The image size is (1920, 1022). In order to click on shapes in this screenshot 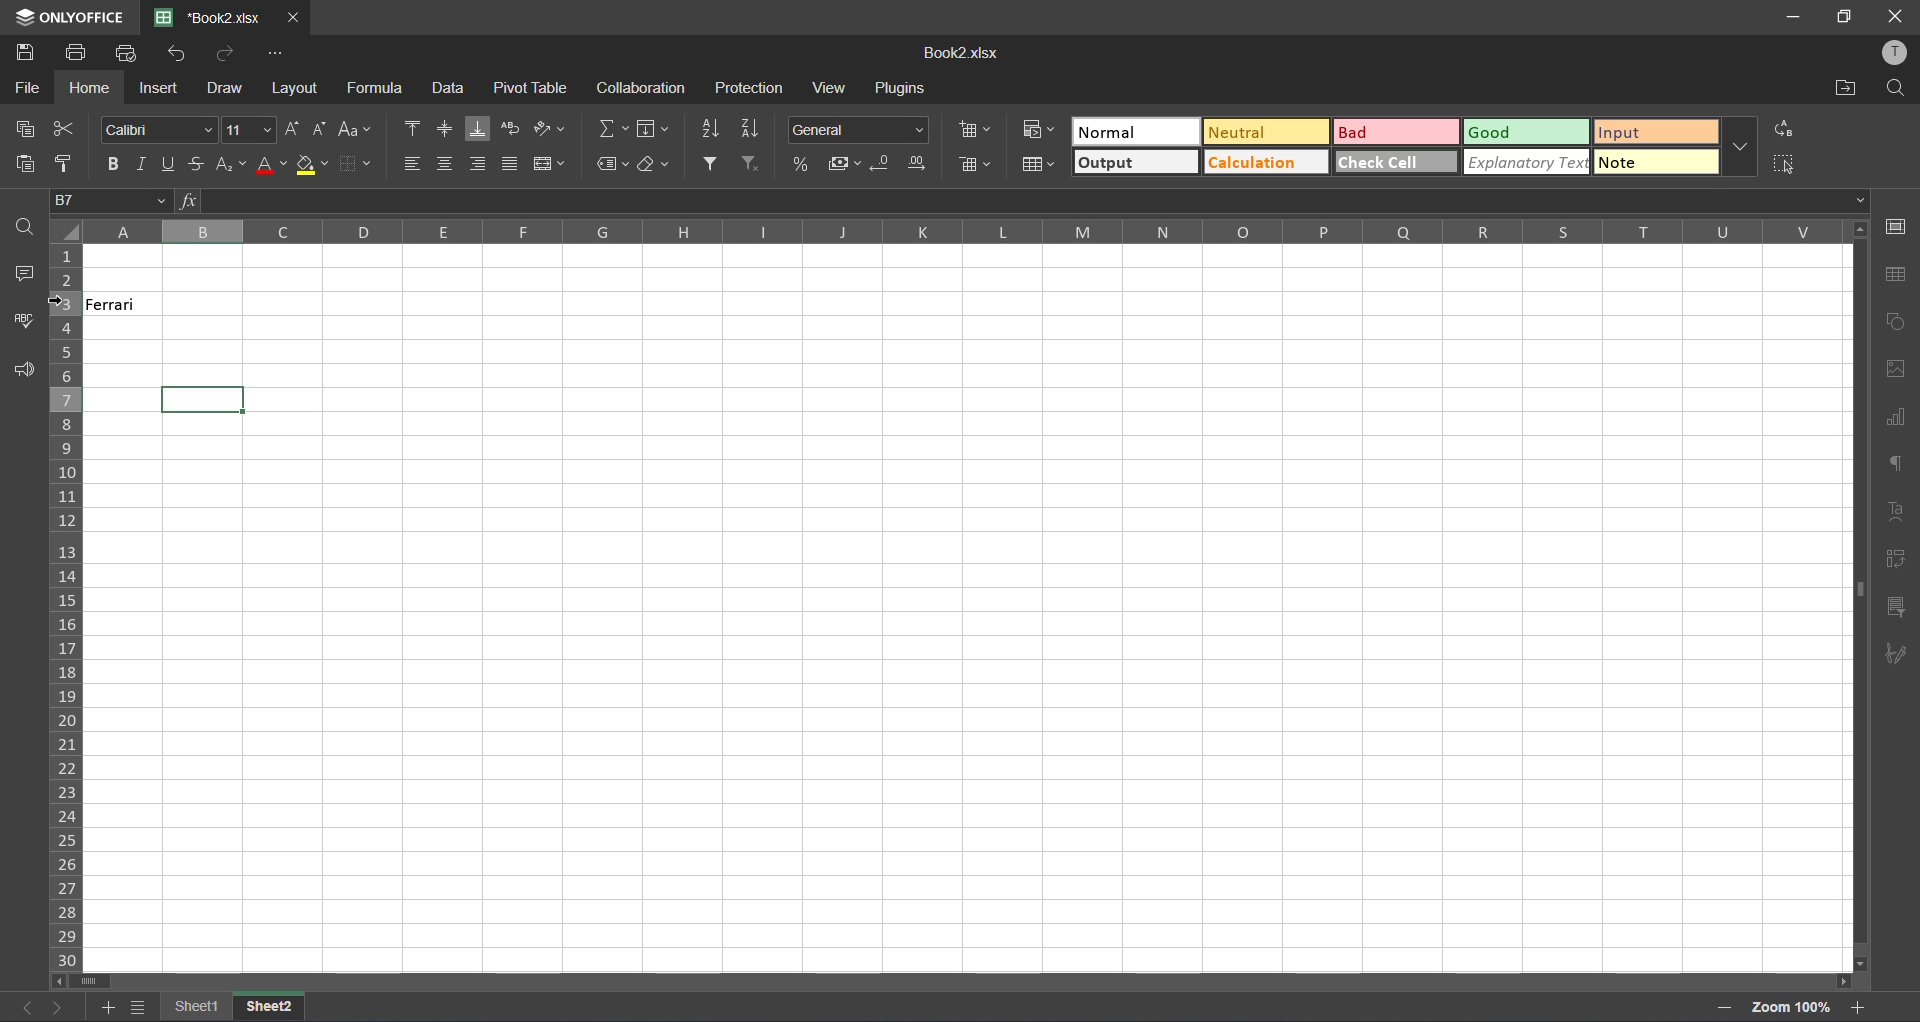, I will do `click(1898, 321)`.